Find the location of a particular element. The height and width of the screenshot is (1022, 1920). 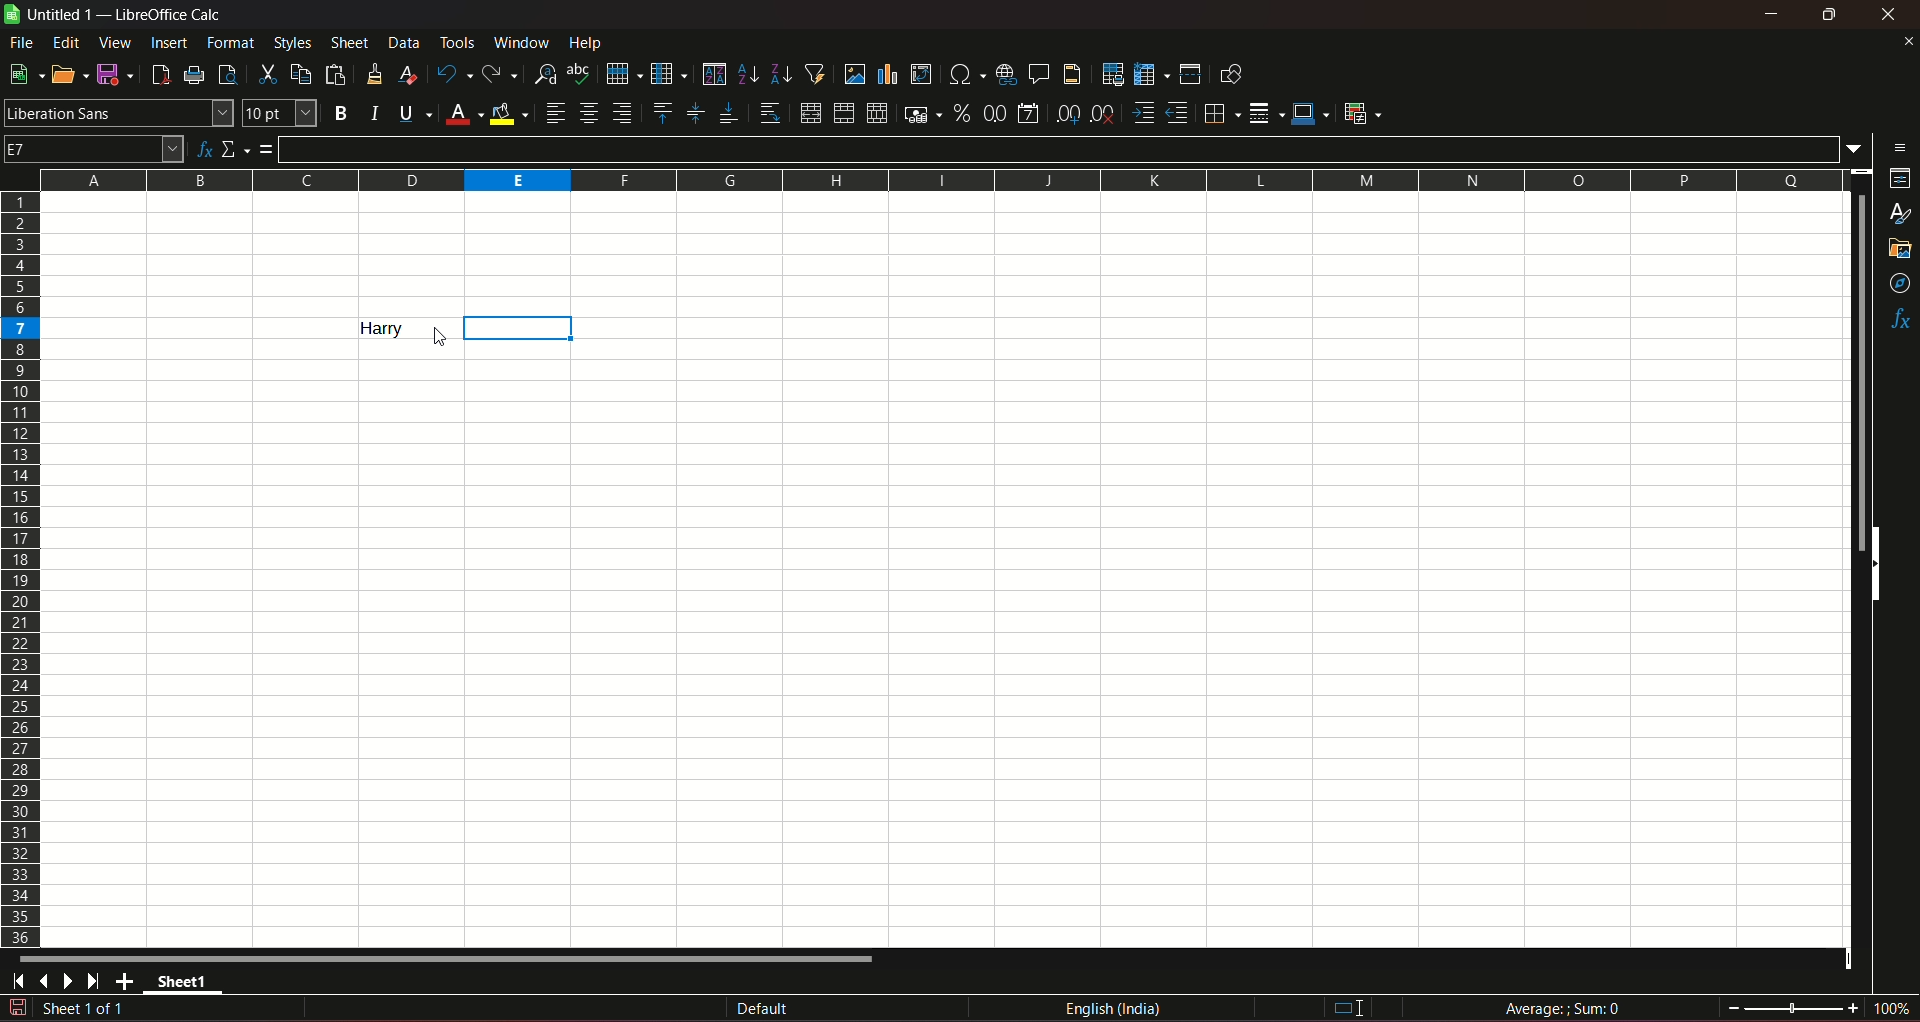

format as date is located at coordinates (1028, 115).